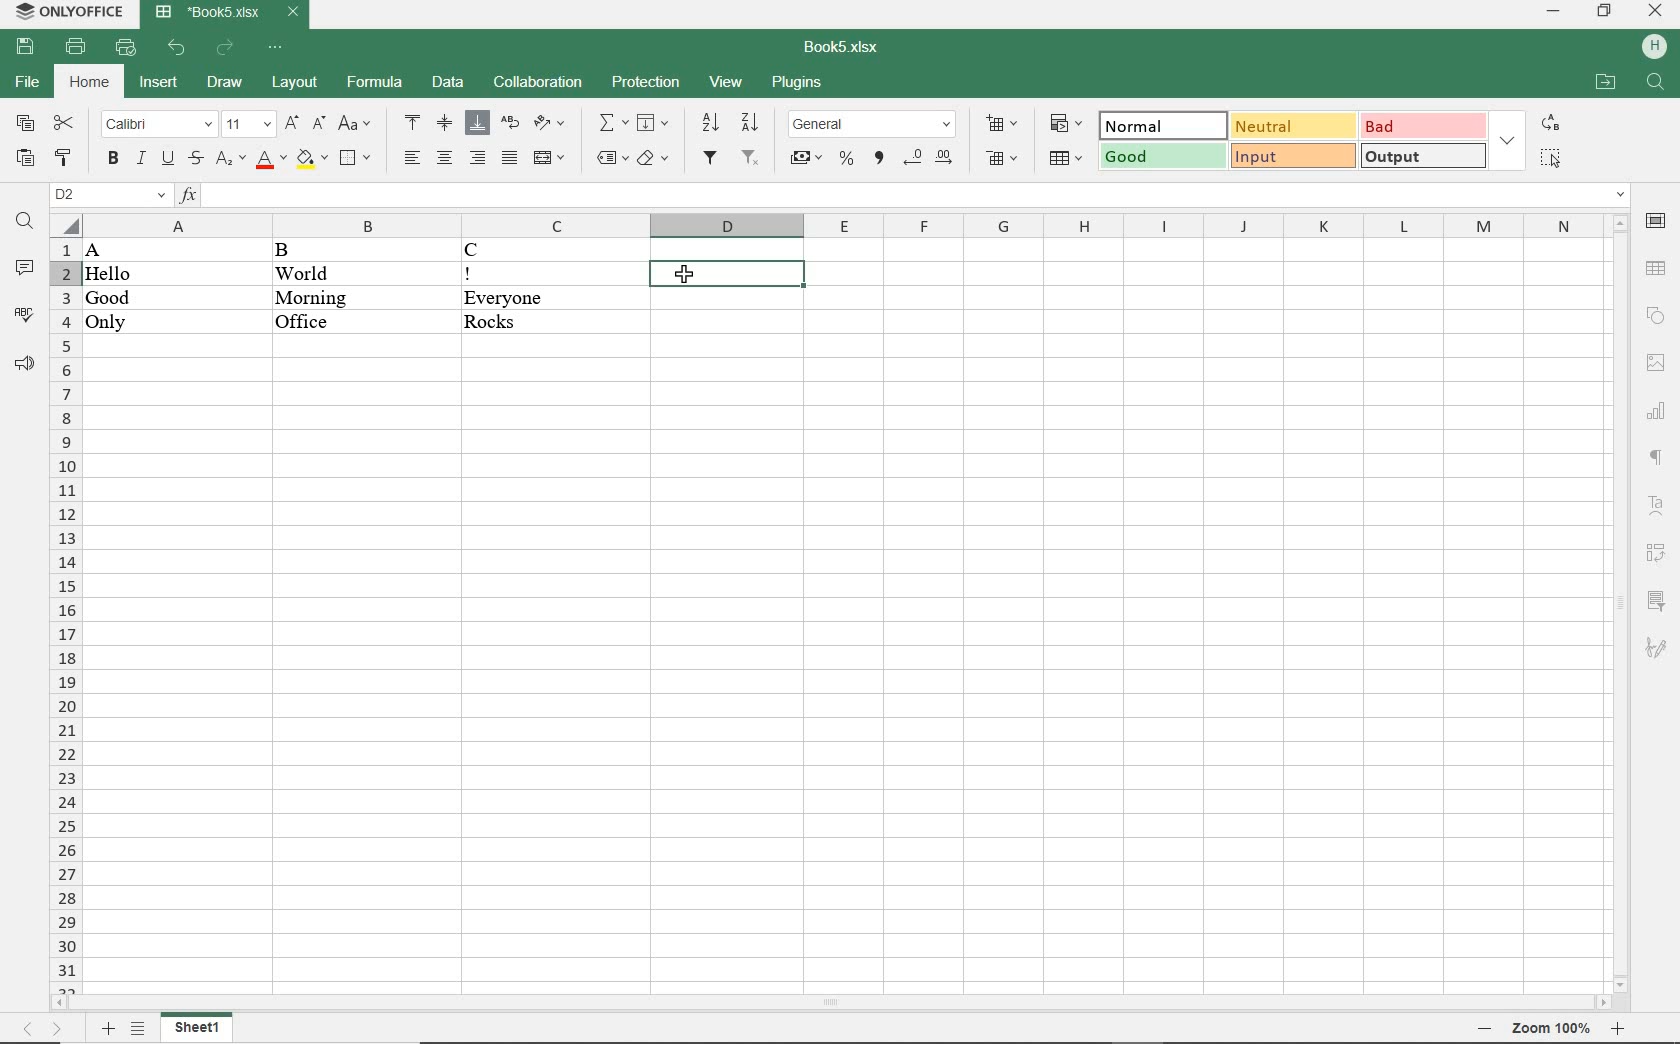  What do you see at coordinates (1656, 11) in the screenshot?
I see `CLOSE` at bounding box center [1656, 11].